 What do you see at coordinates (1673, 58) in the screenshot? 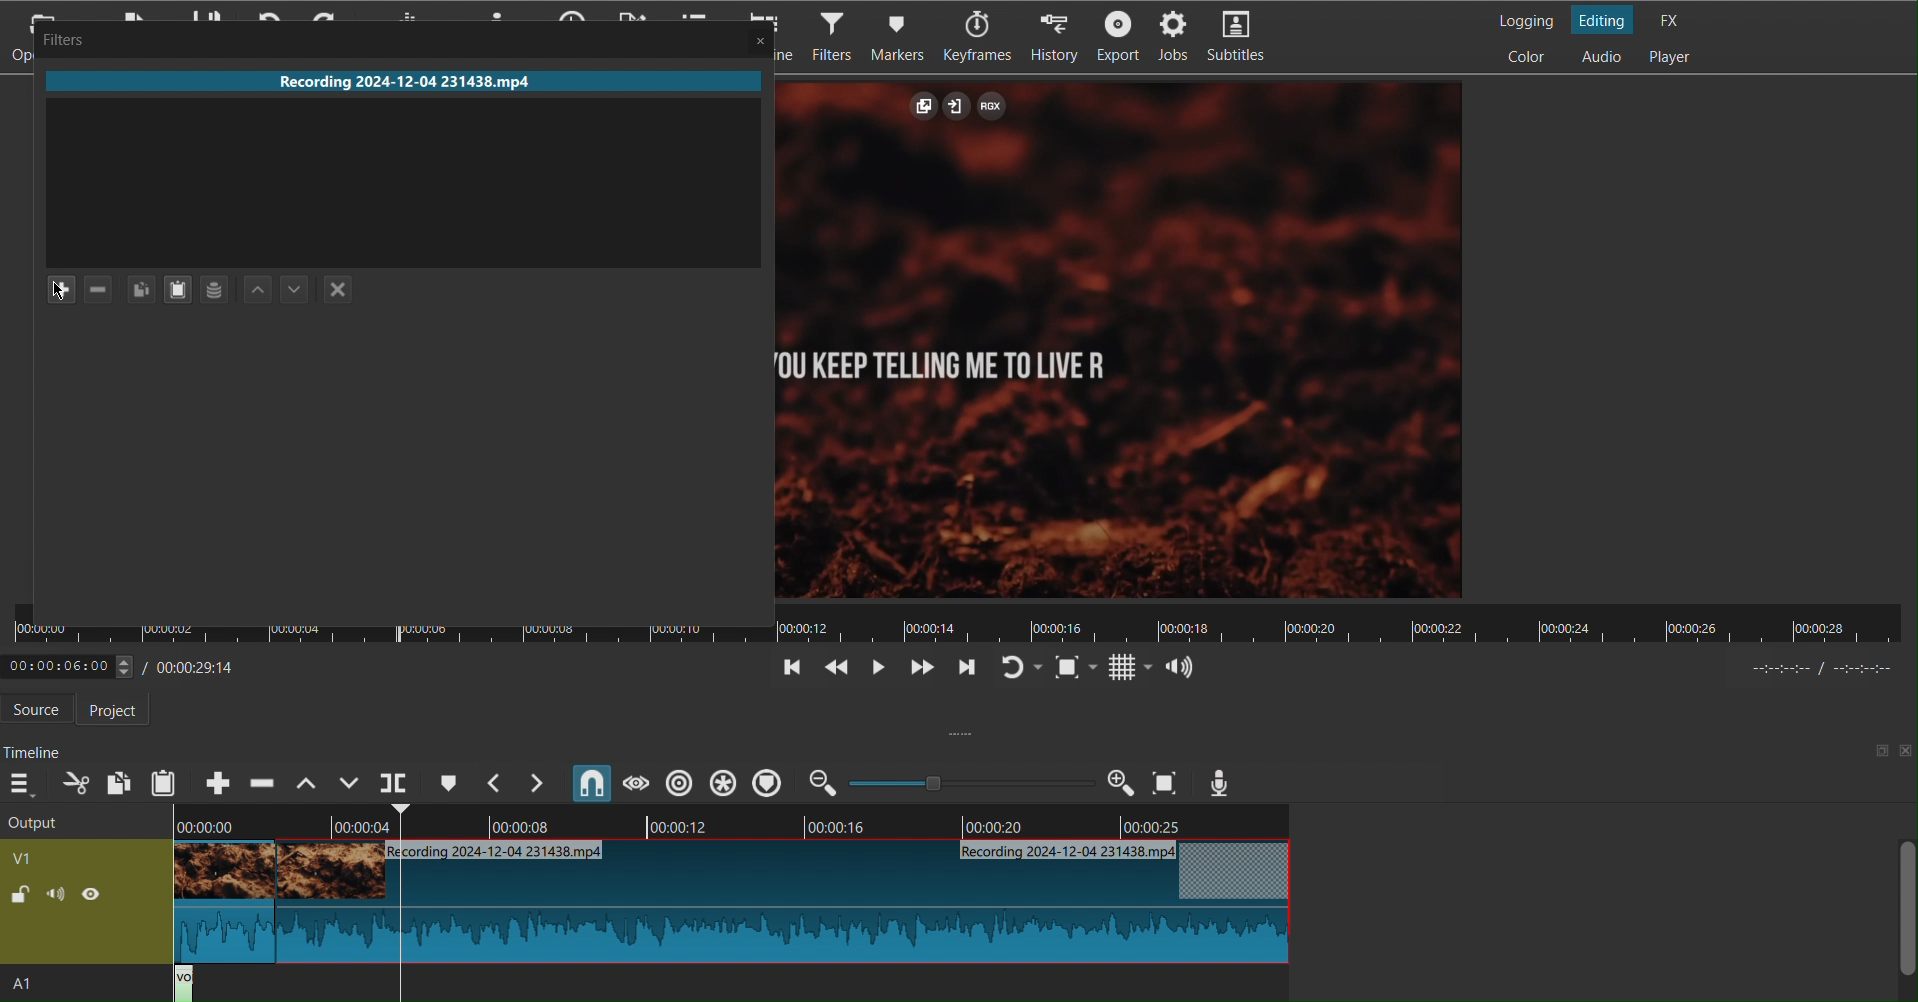
I see `Player` at bounding box center [1673, 58].